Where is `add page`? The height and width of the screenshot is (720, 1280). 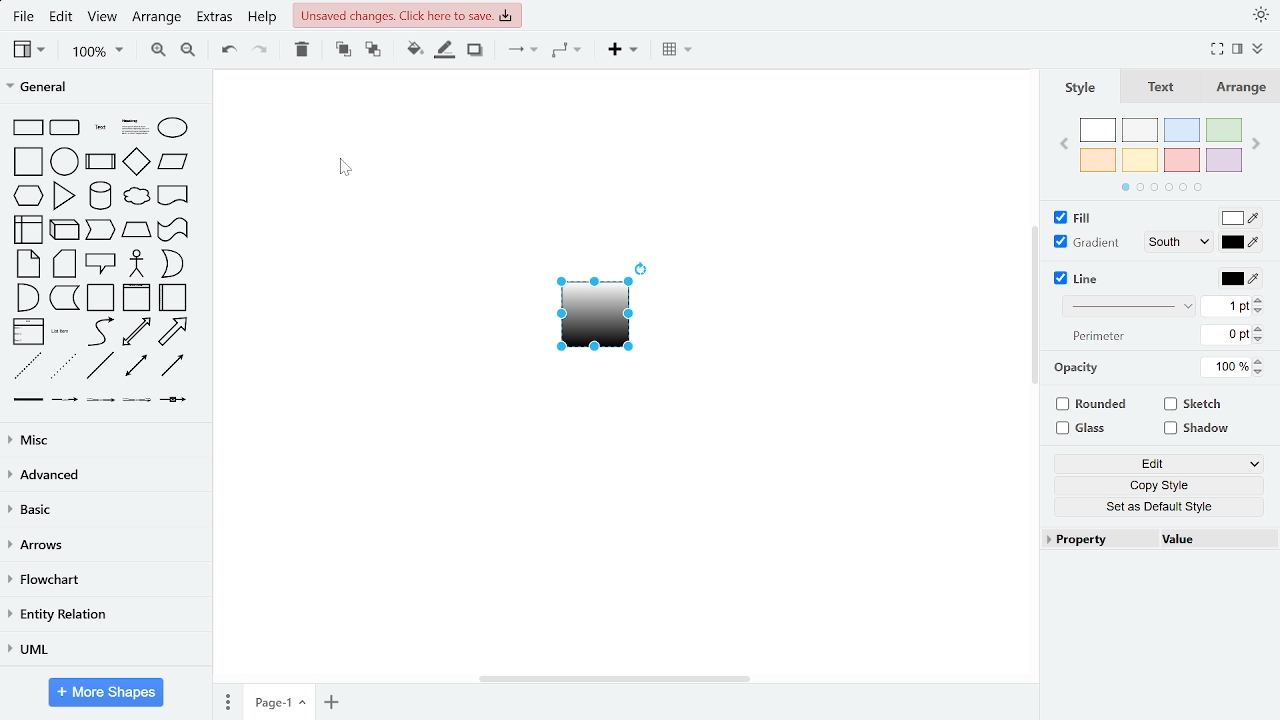
add page is located at coordinates (331, 702).